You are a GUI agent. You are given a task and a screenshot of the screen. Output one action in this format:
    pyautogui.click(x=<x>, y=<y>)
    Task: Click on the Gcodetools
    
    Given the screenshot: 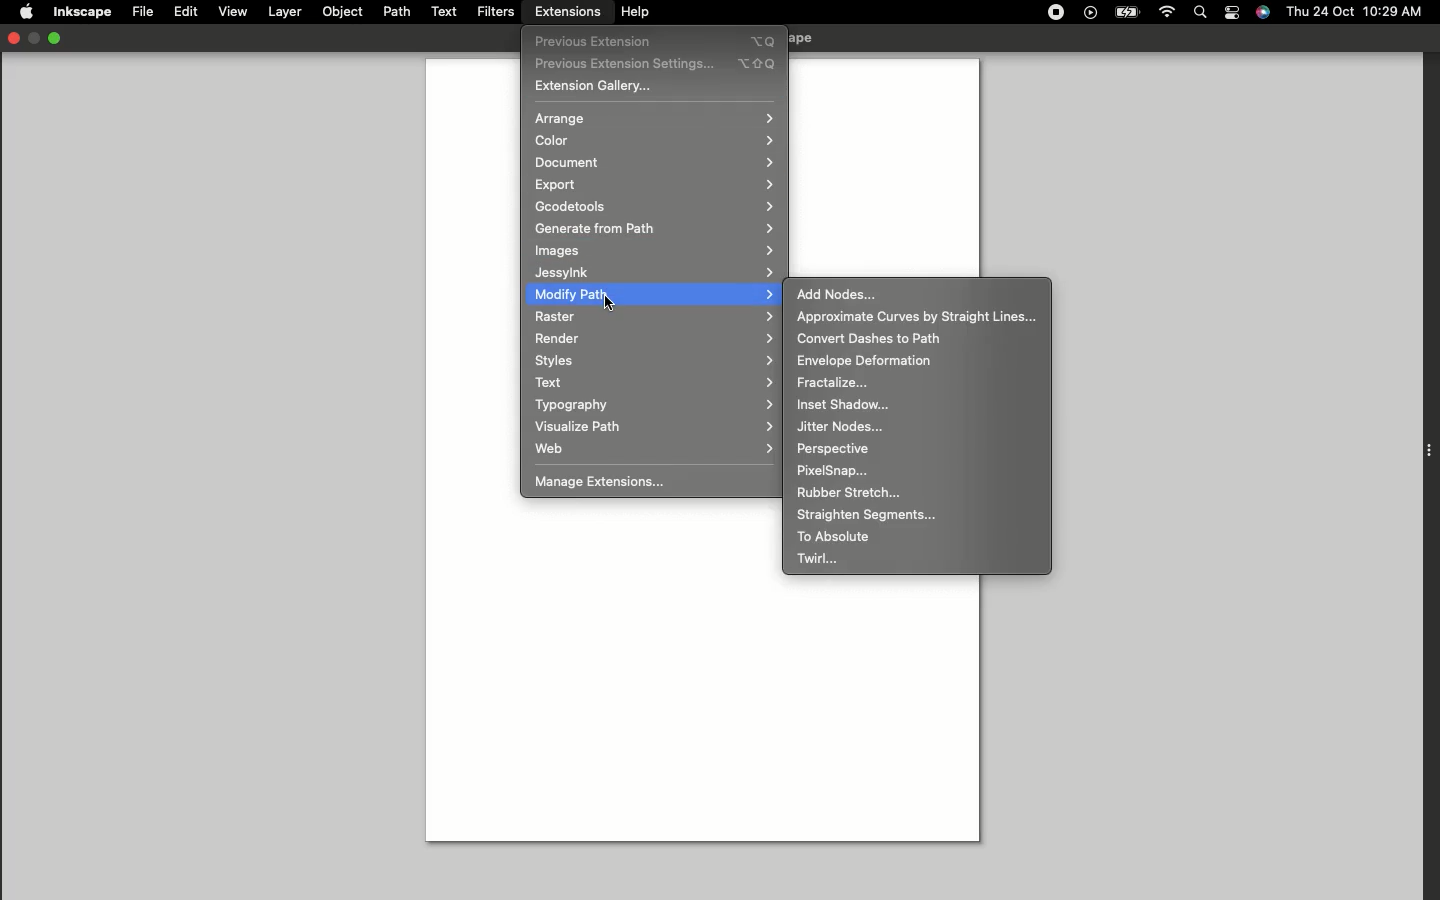 What is the action you would take?
    pyautogui.click(x=657, y=207)
    